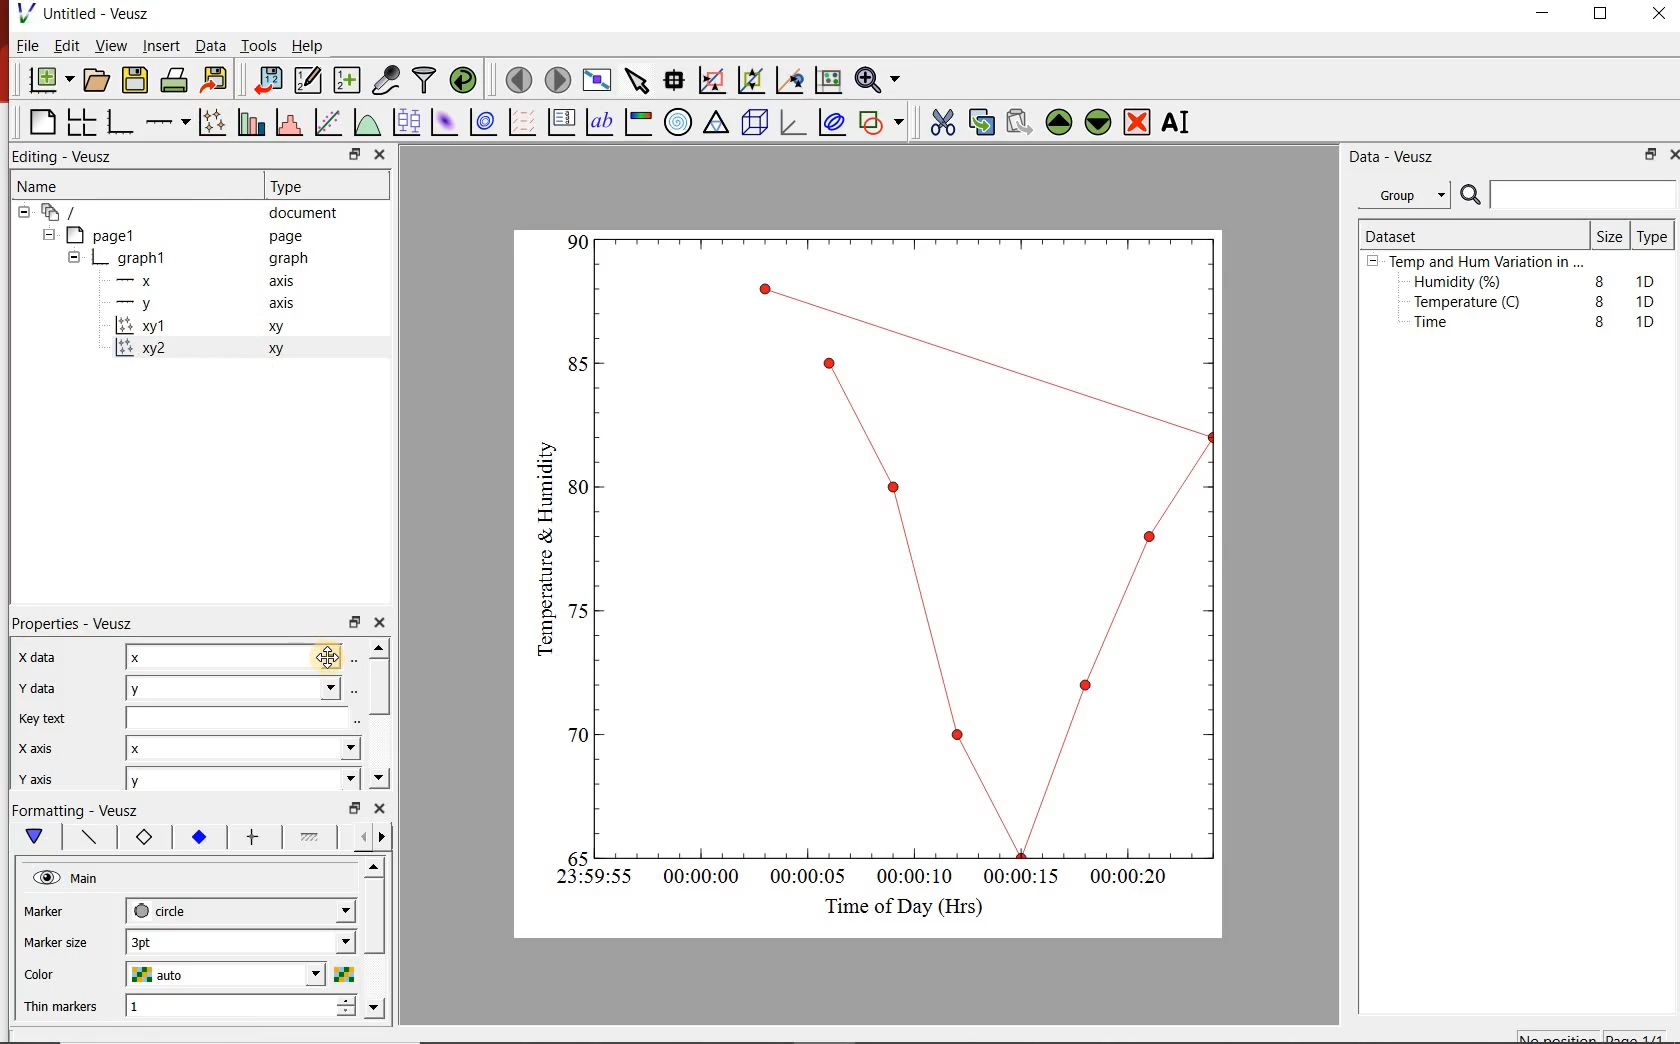  Describe the element at coordinates (351, 808) in the screenshot. I see `restore down` at that location.